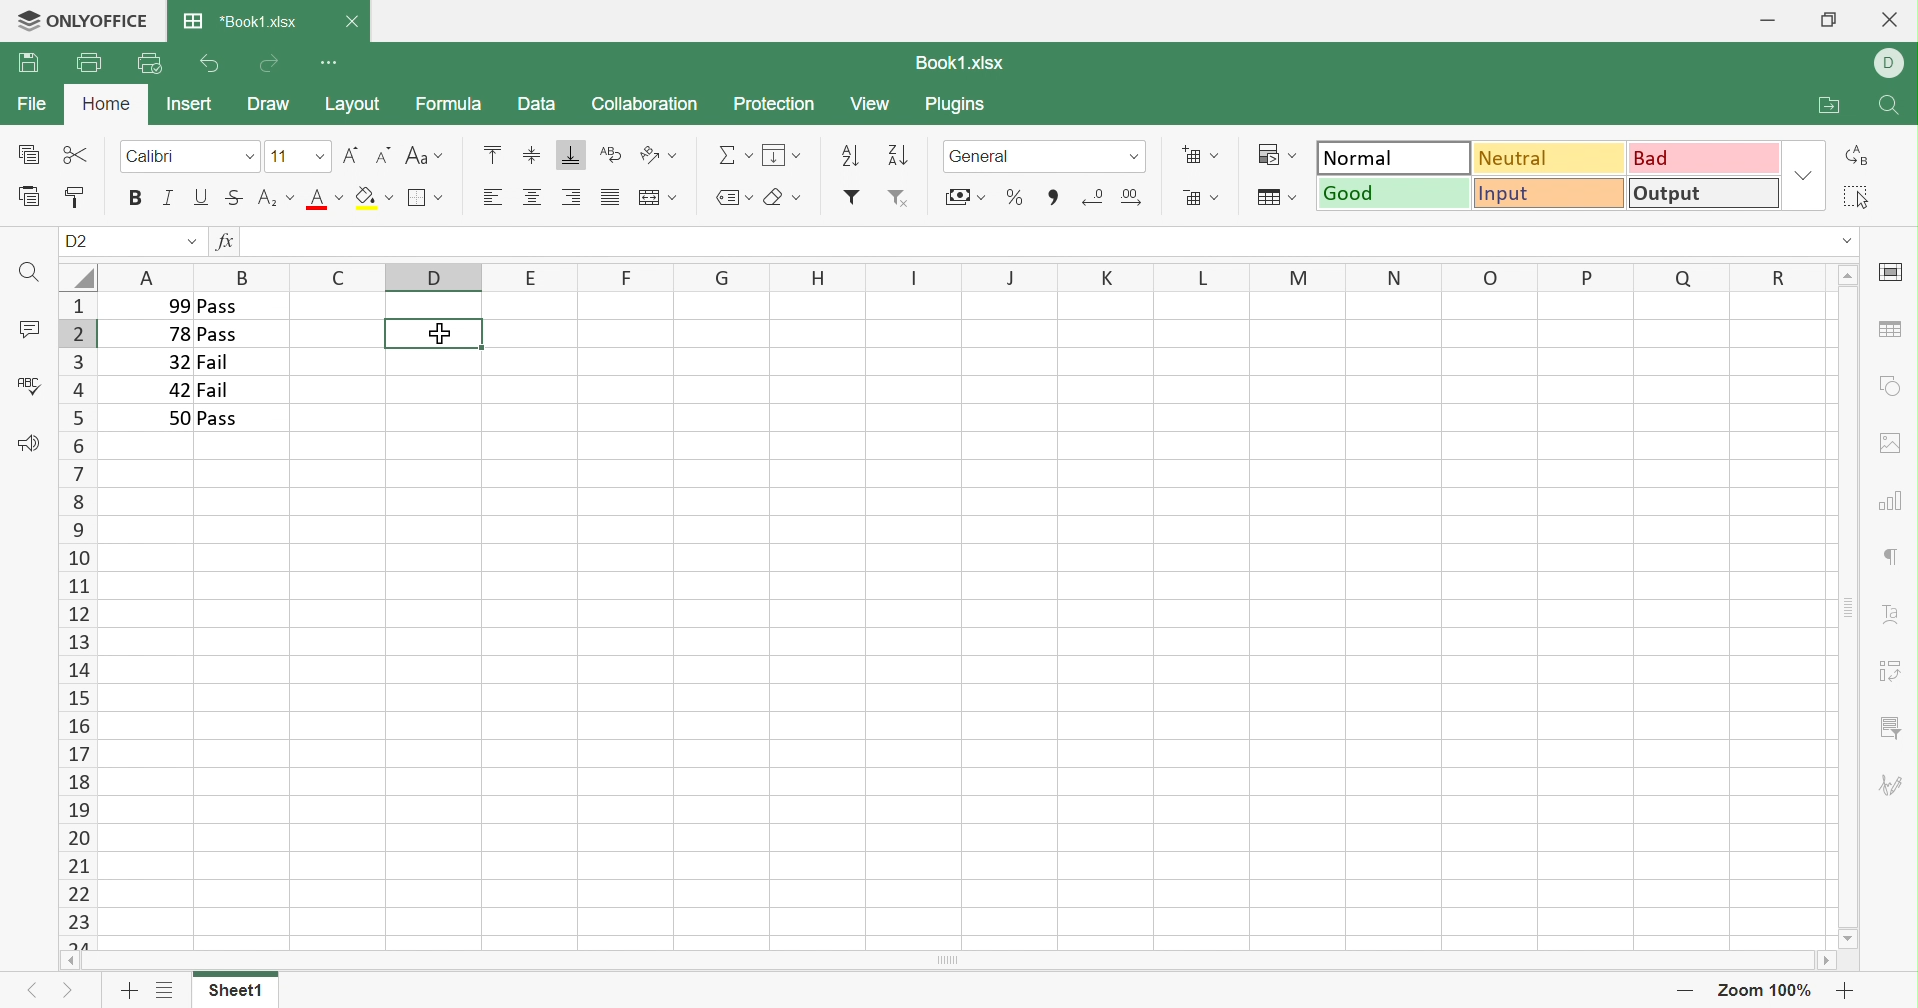  What do you see at coordinates (30, 197) in the screenshot?
I see `Paste` at bounding box center [30, 197].